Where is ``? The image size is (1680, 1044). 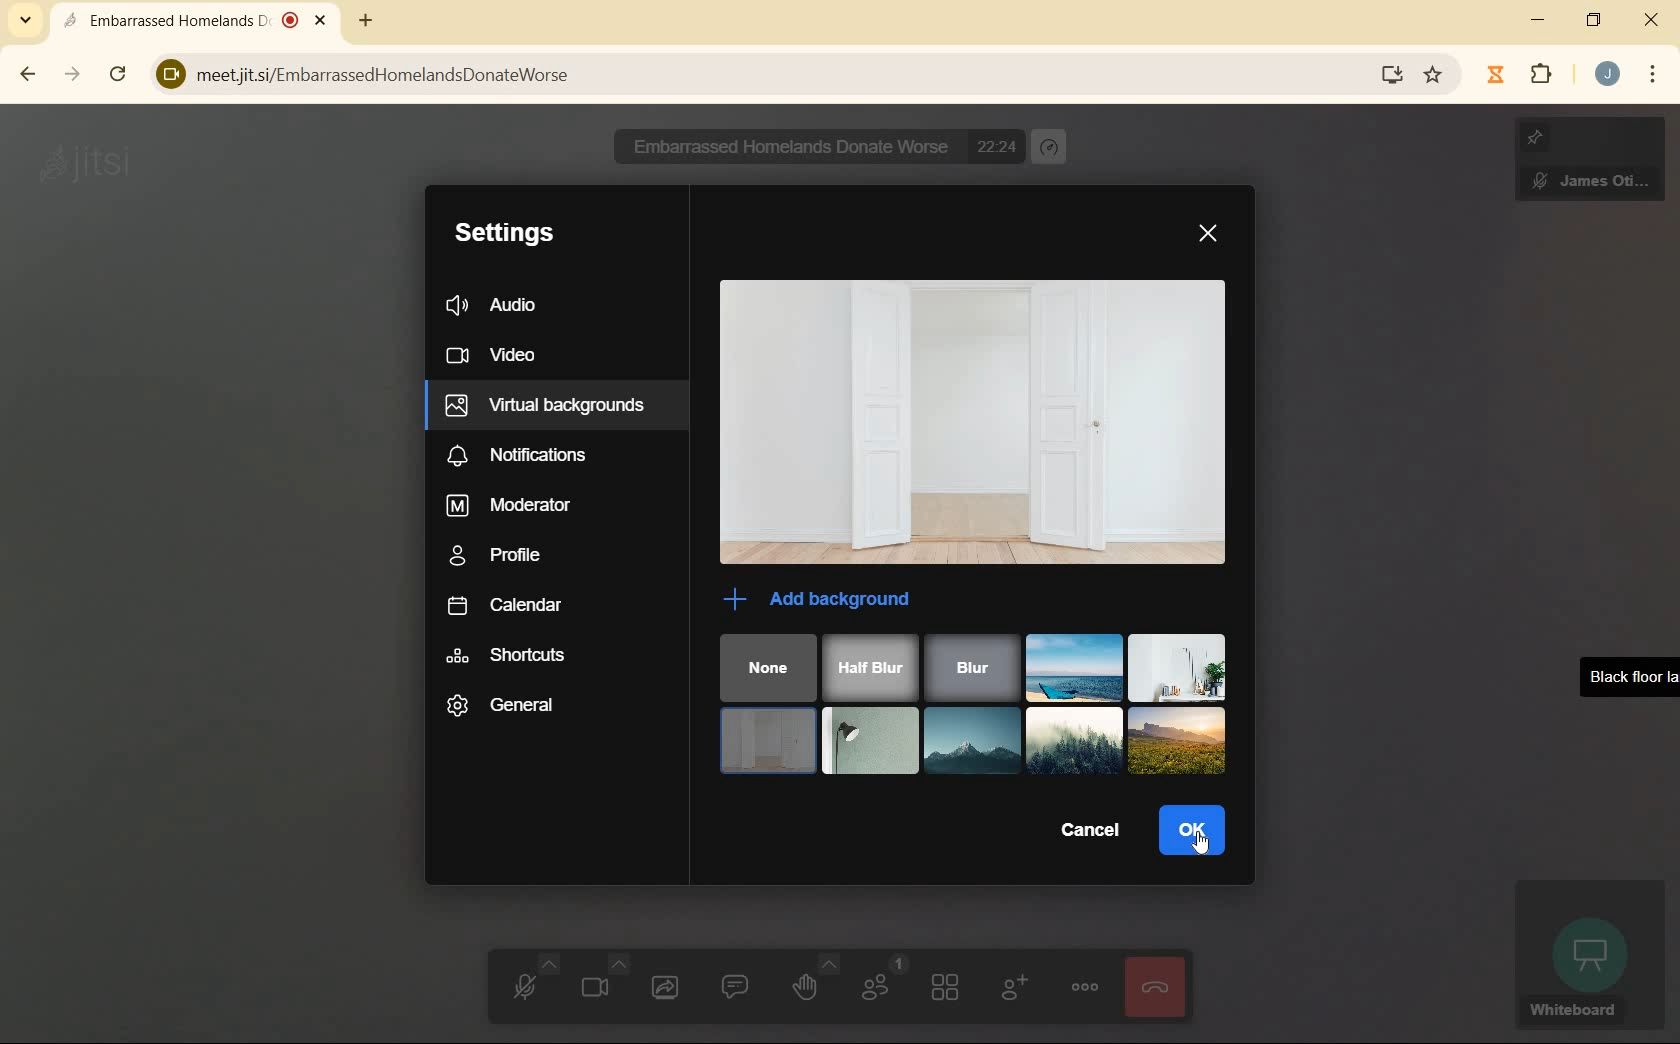
 is located at coordinates (1071, 740).